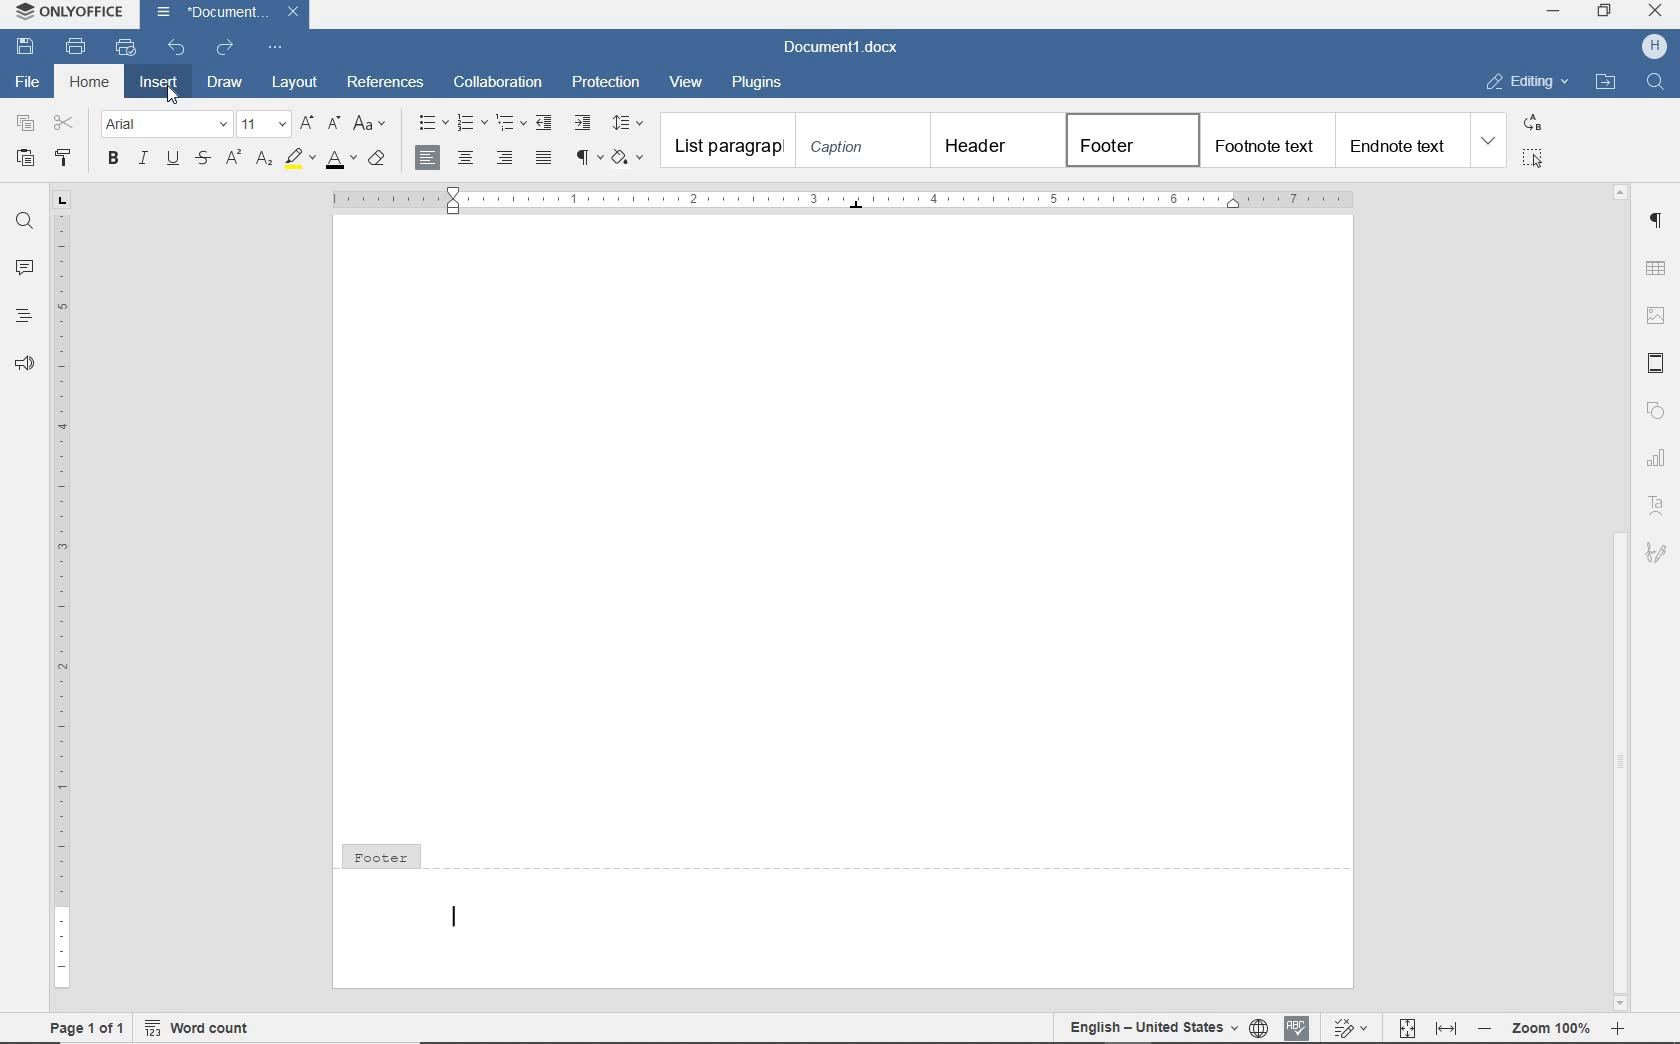  What do you see at coordinates (292, 12) in the screenshot?
I see `Close` at bounding box center [292, 12].